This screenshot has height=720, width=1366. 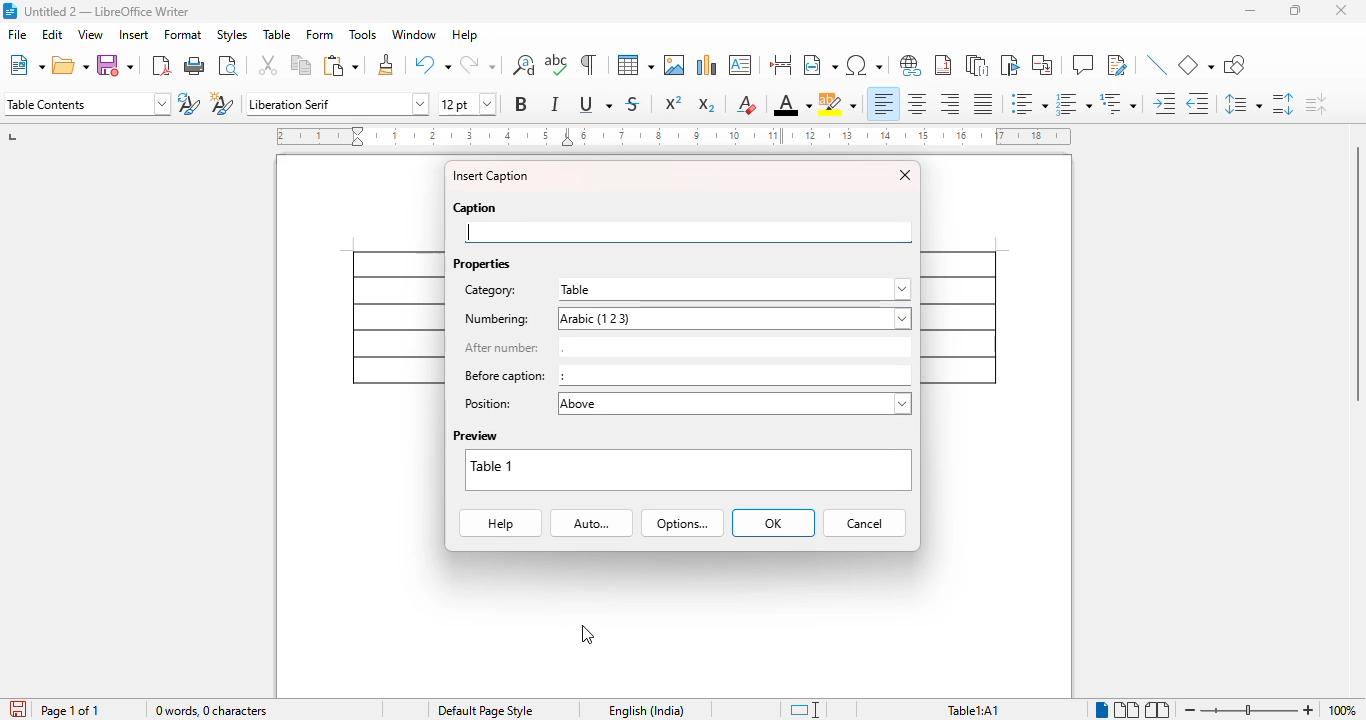 What do you see at coordinates (1198, 104) in the screenshot?
I see `decrease indent` at bounding box center [1198, 104].